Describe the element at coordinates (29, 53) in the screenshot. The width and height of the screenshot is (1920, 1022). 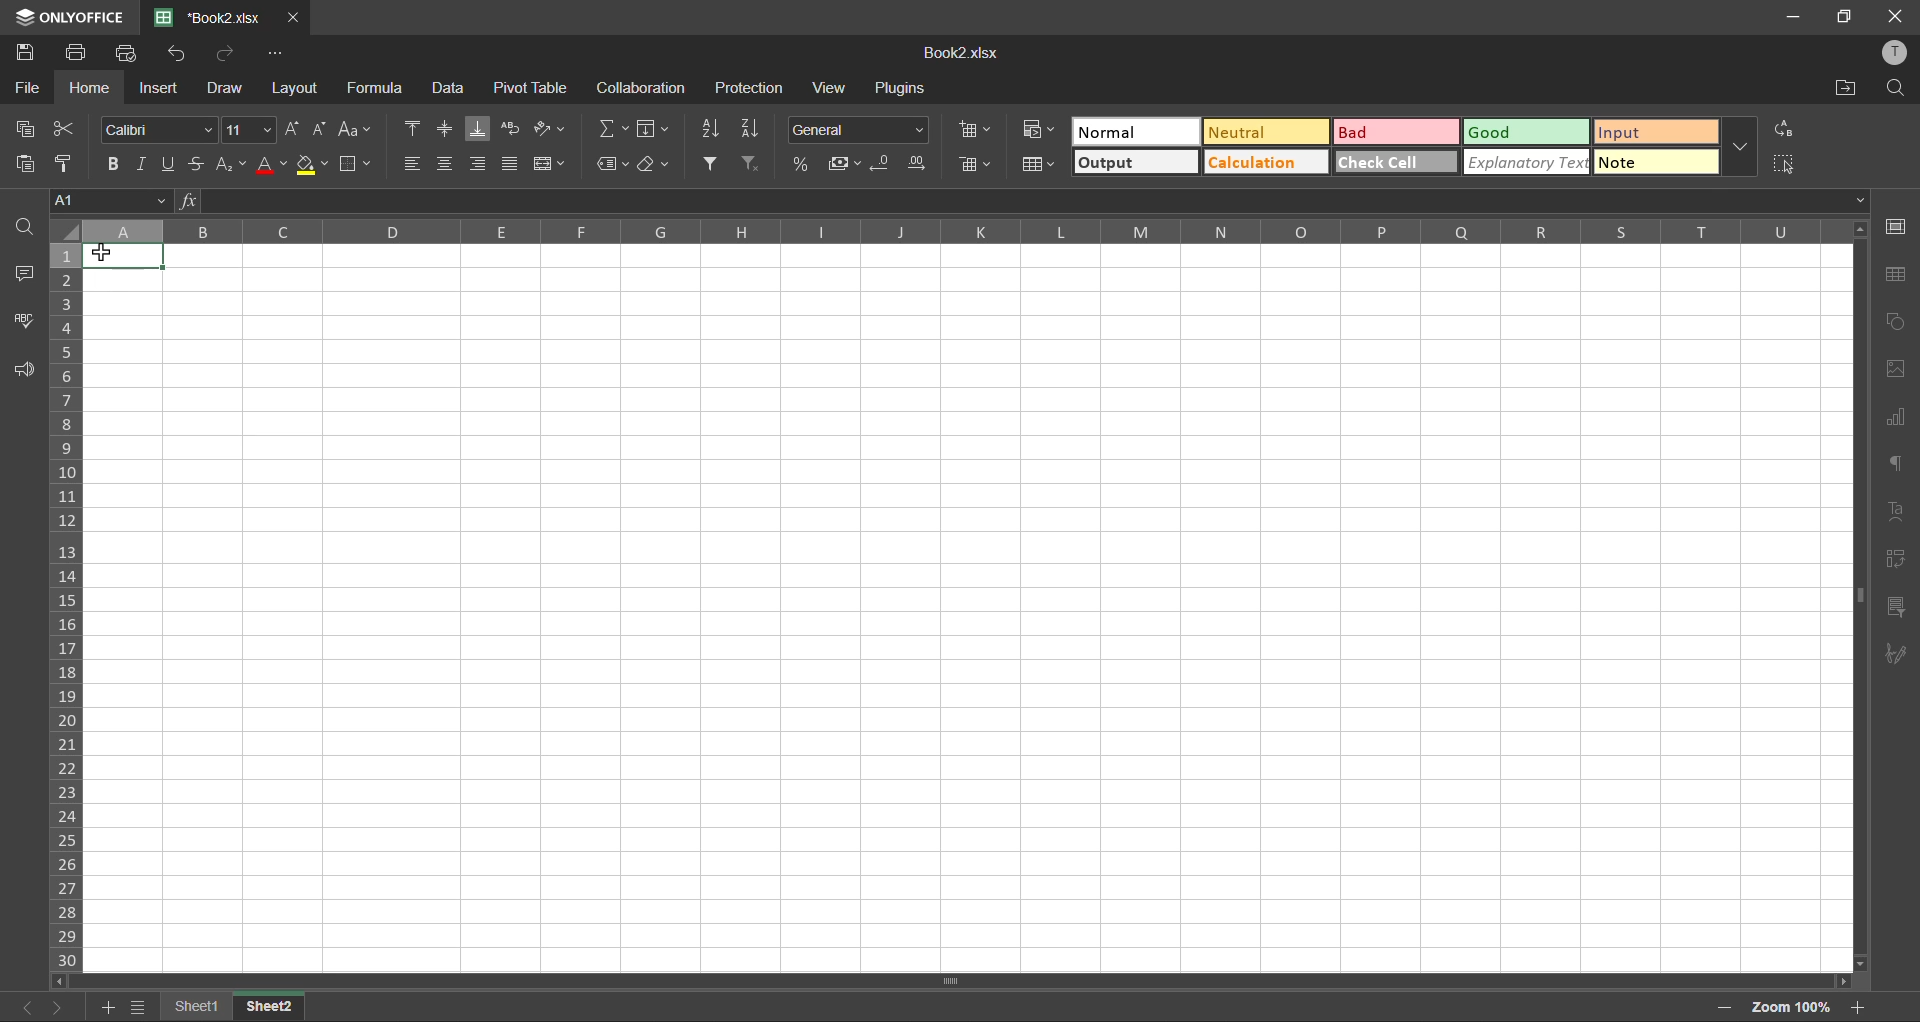
I see `save` at that location.